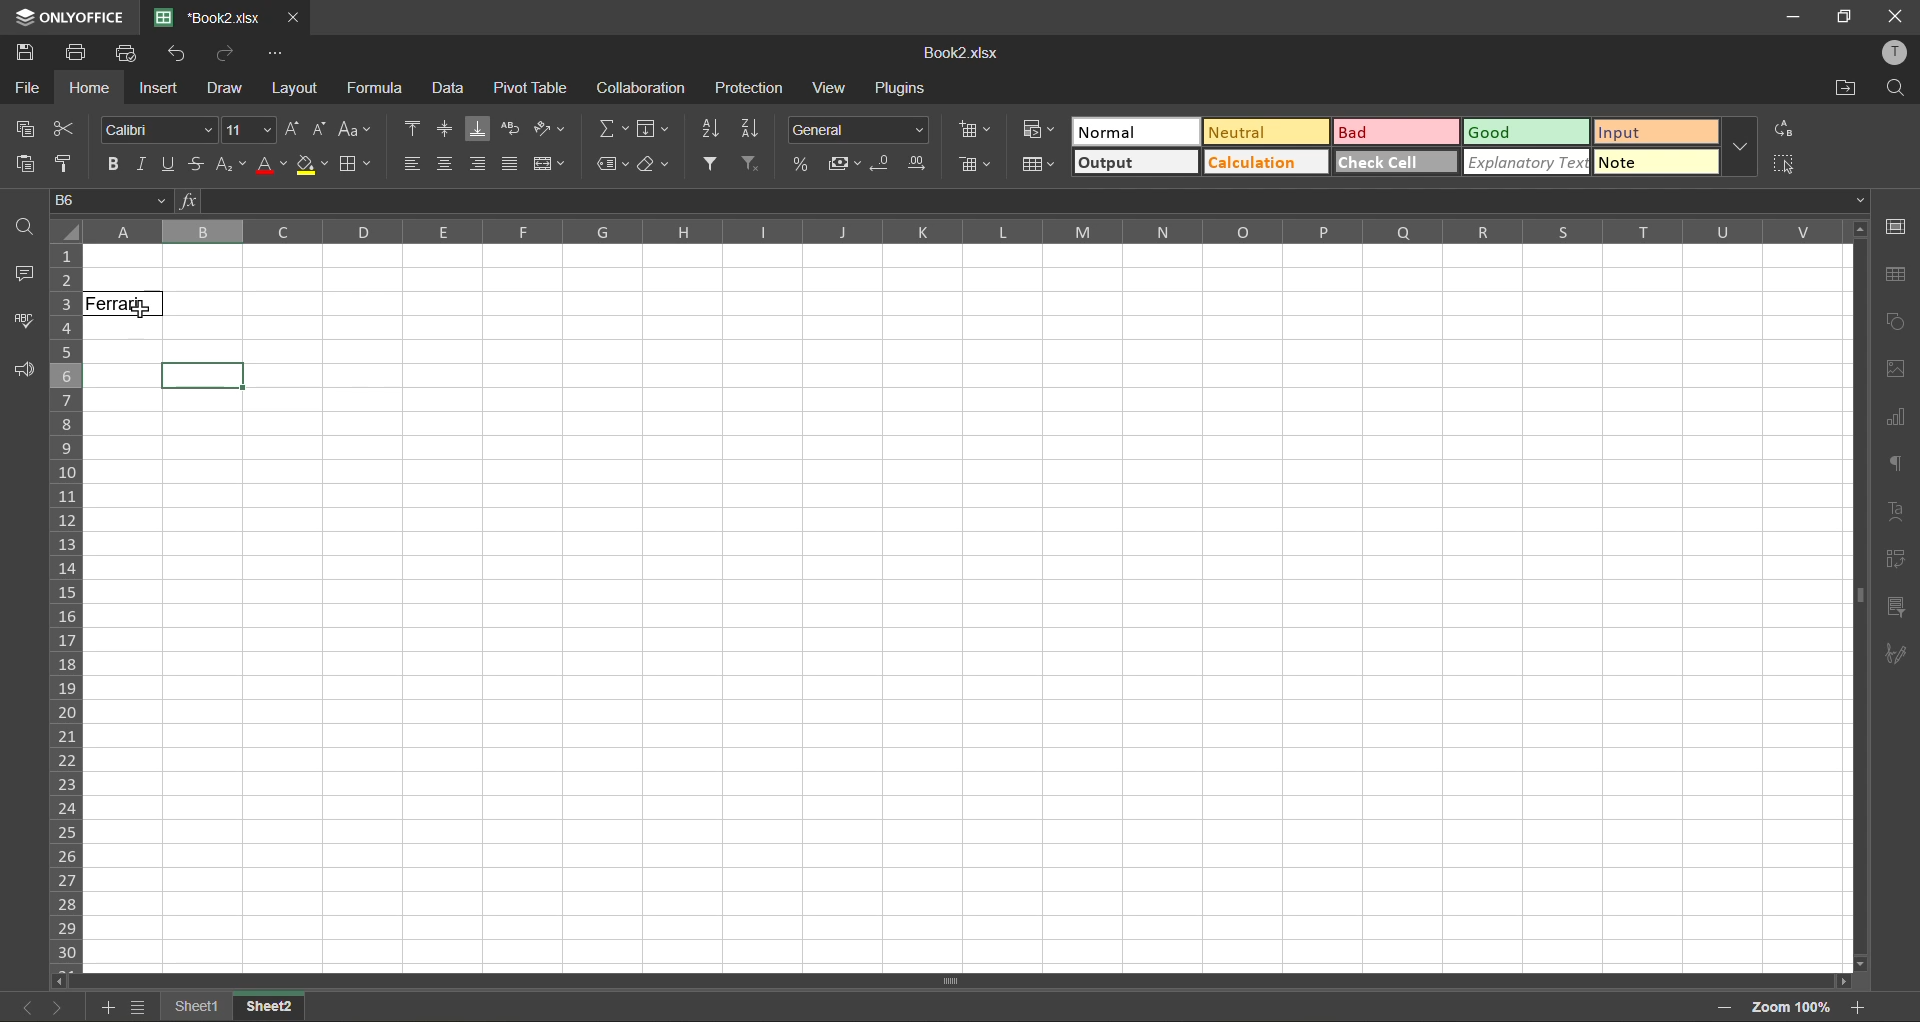 The height and width of the screenshot is (1022, 1920). What do you see at coordinates (1895, 611) in the screenshot?
I see `slicer` at bounding box center [1895, 611].